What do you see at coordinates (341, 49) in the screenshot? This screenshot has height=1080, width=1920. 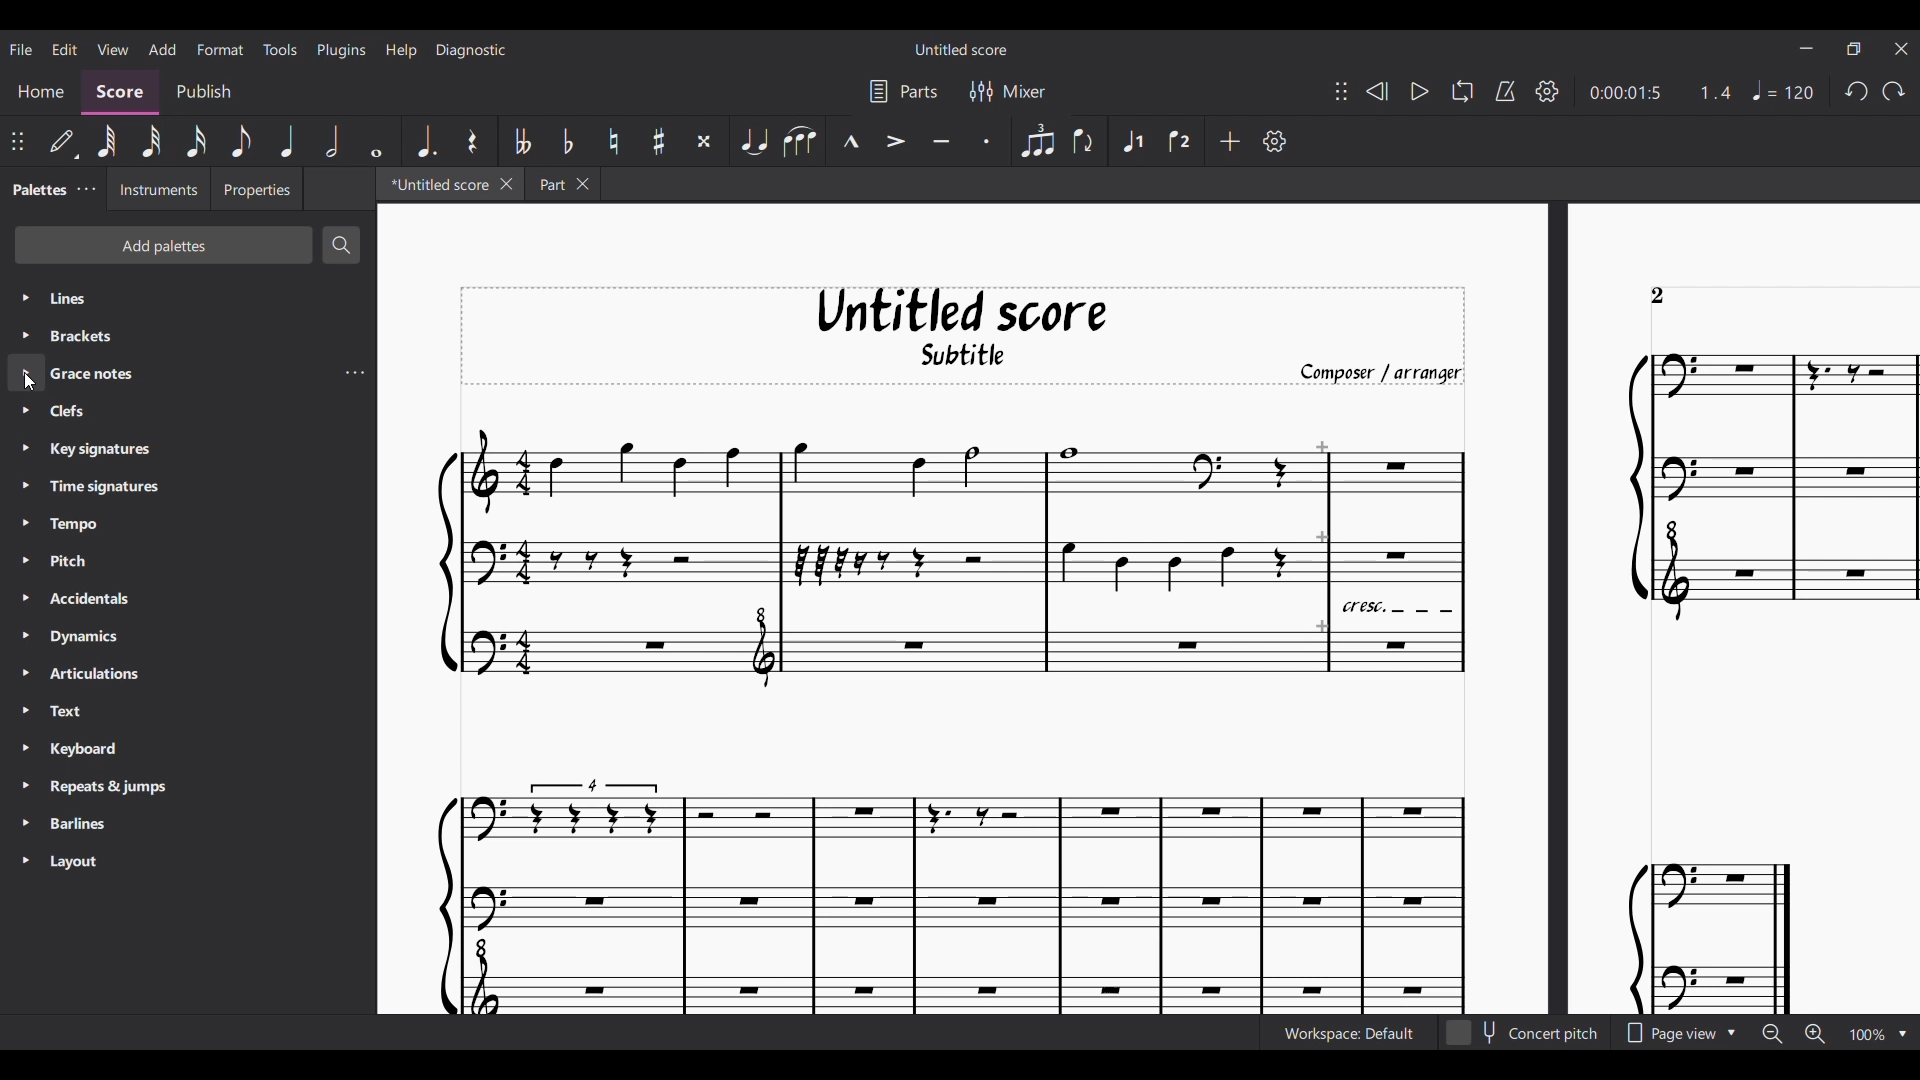 I see `Plugins menu` at bounding box center [341, 49].